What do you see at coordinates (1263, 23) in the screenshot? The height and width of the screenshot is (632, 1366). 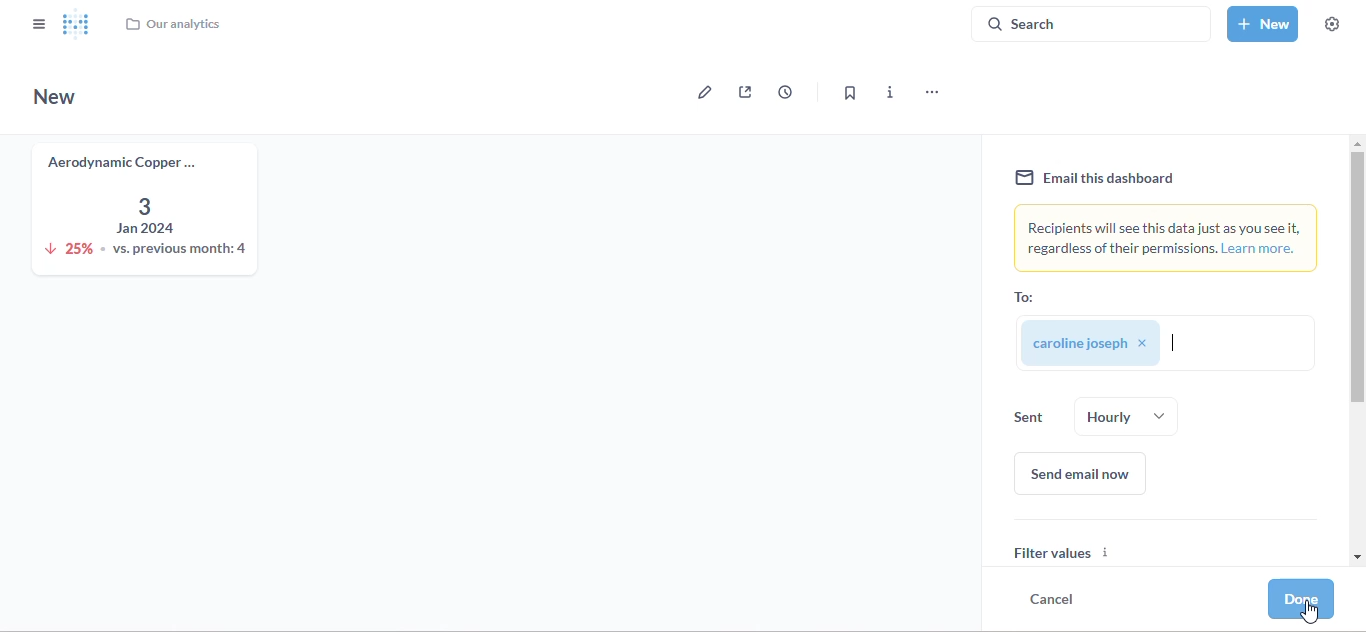 I see `new` at bounding box center [1263, 23].